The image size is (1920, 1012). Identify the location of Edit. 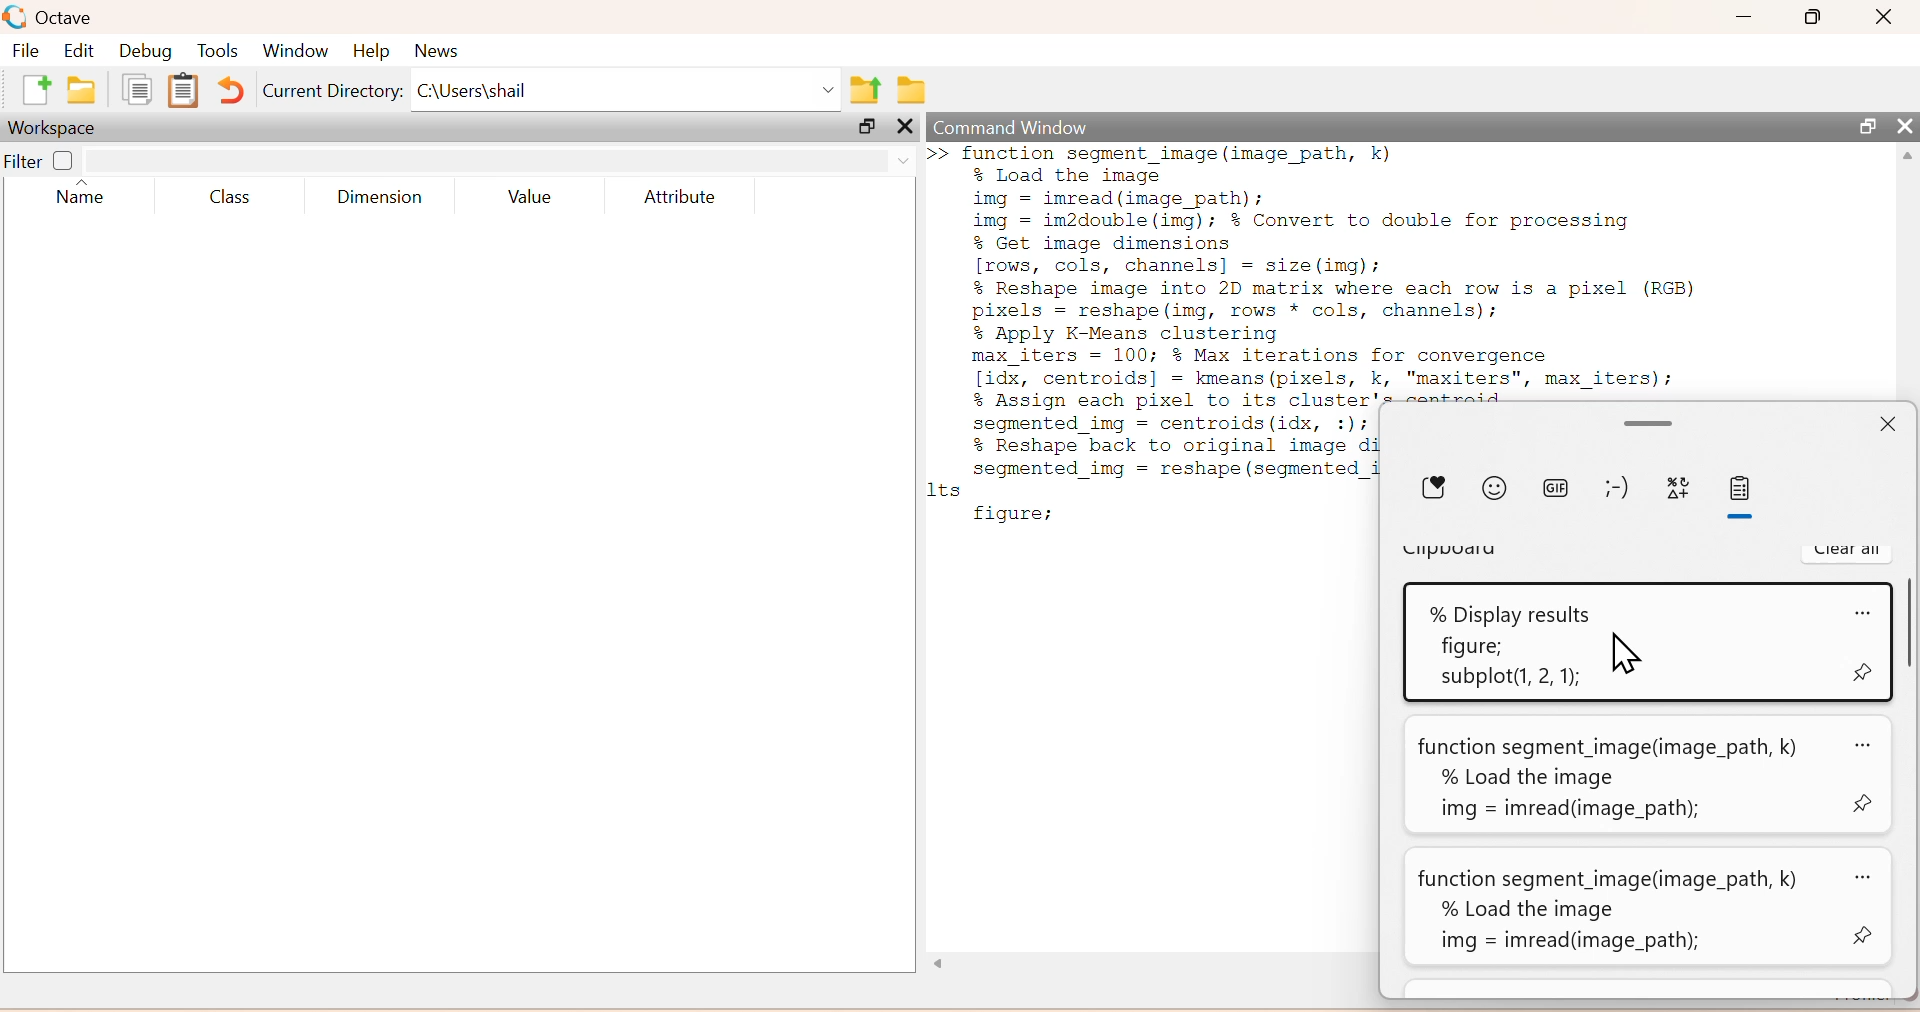
(81, 51).